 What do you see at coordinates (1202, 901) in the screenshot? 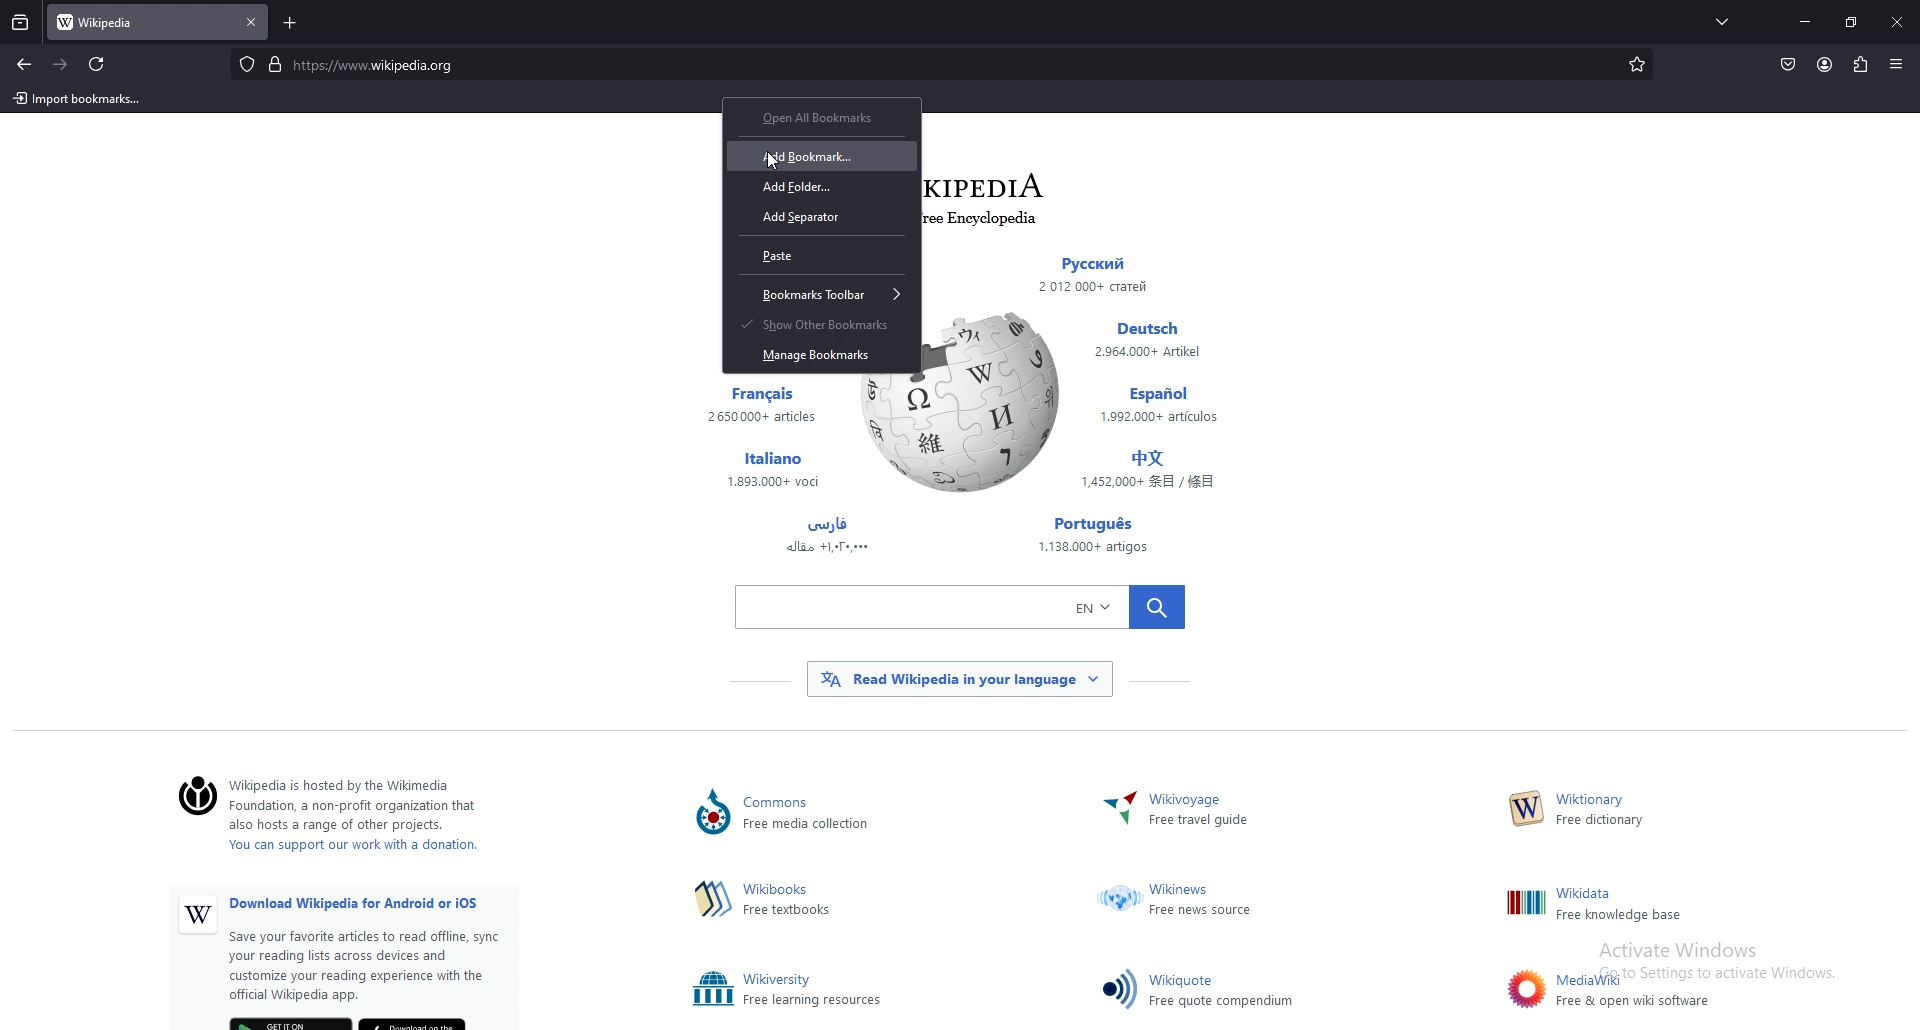
I see `` at bounding box center [1202, 901].